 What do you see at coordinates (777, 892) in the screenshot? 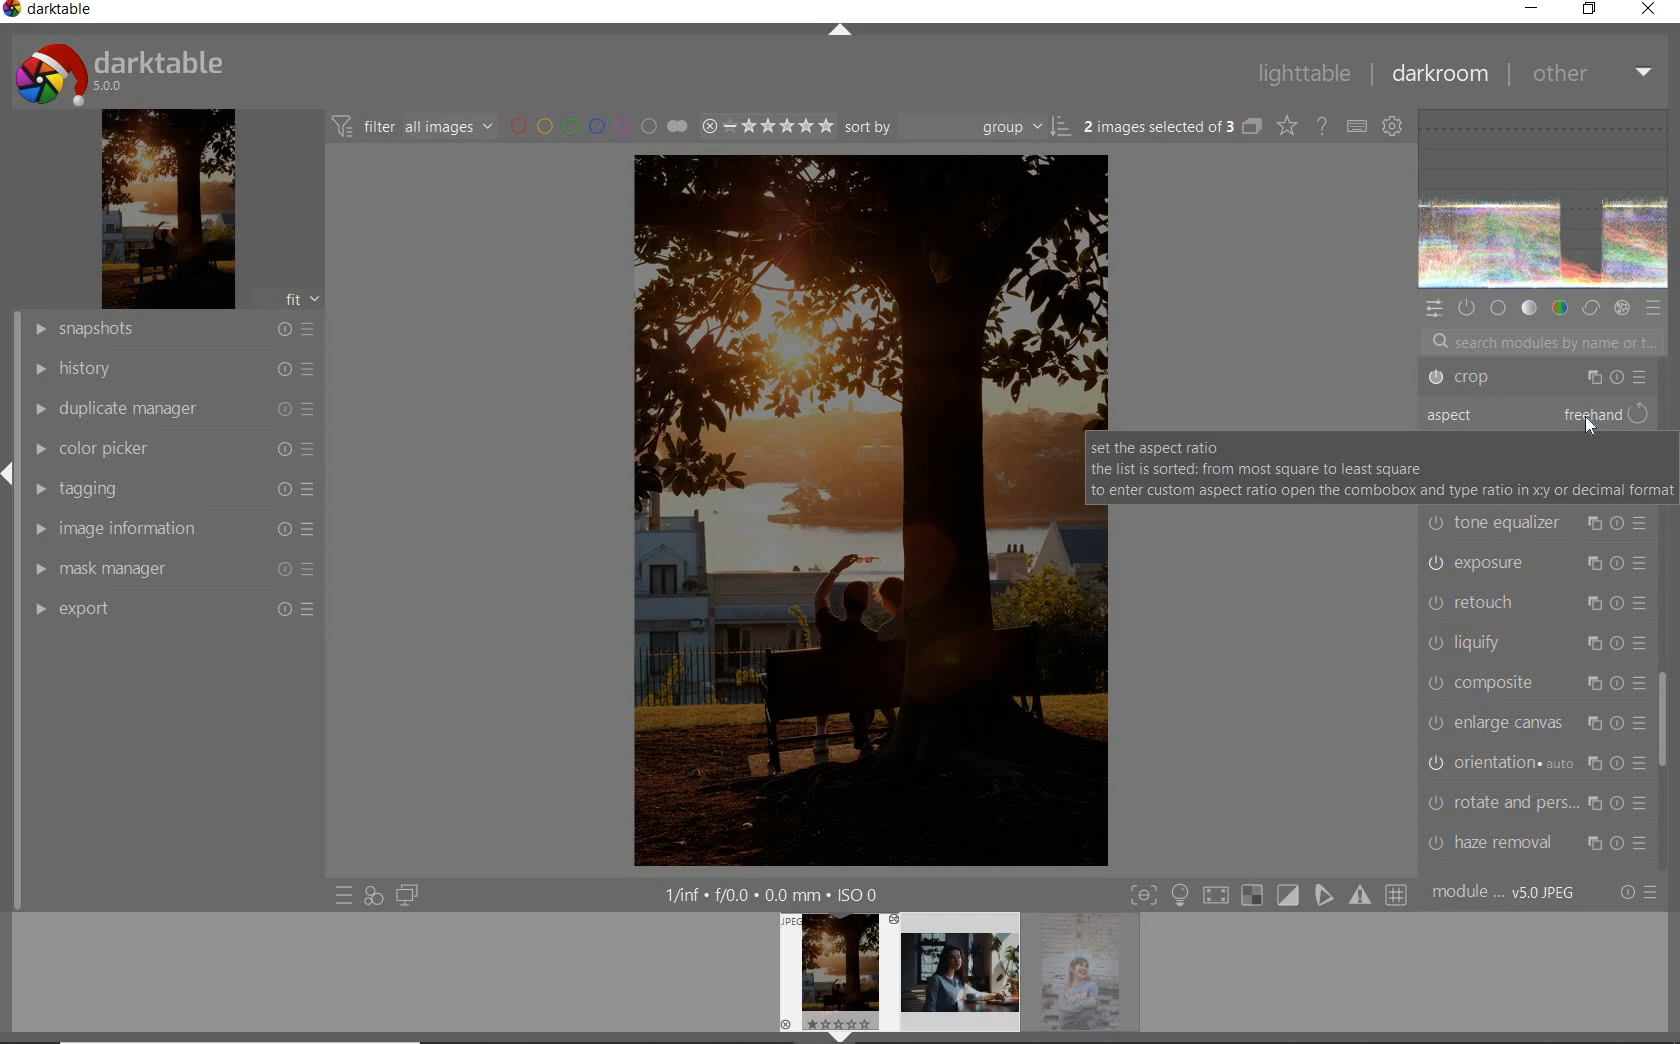
I see `other interface detail` at bounding box center [777, 892].